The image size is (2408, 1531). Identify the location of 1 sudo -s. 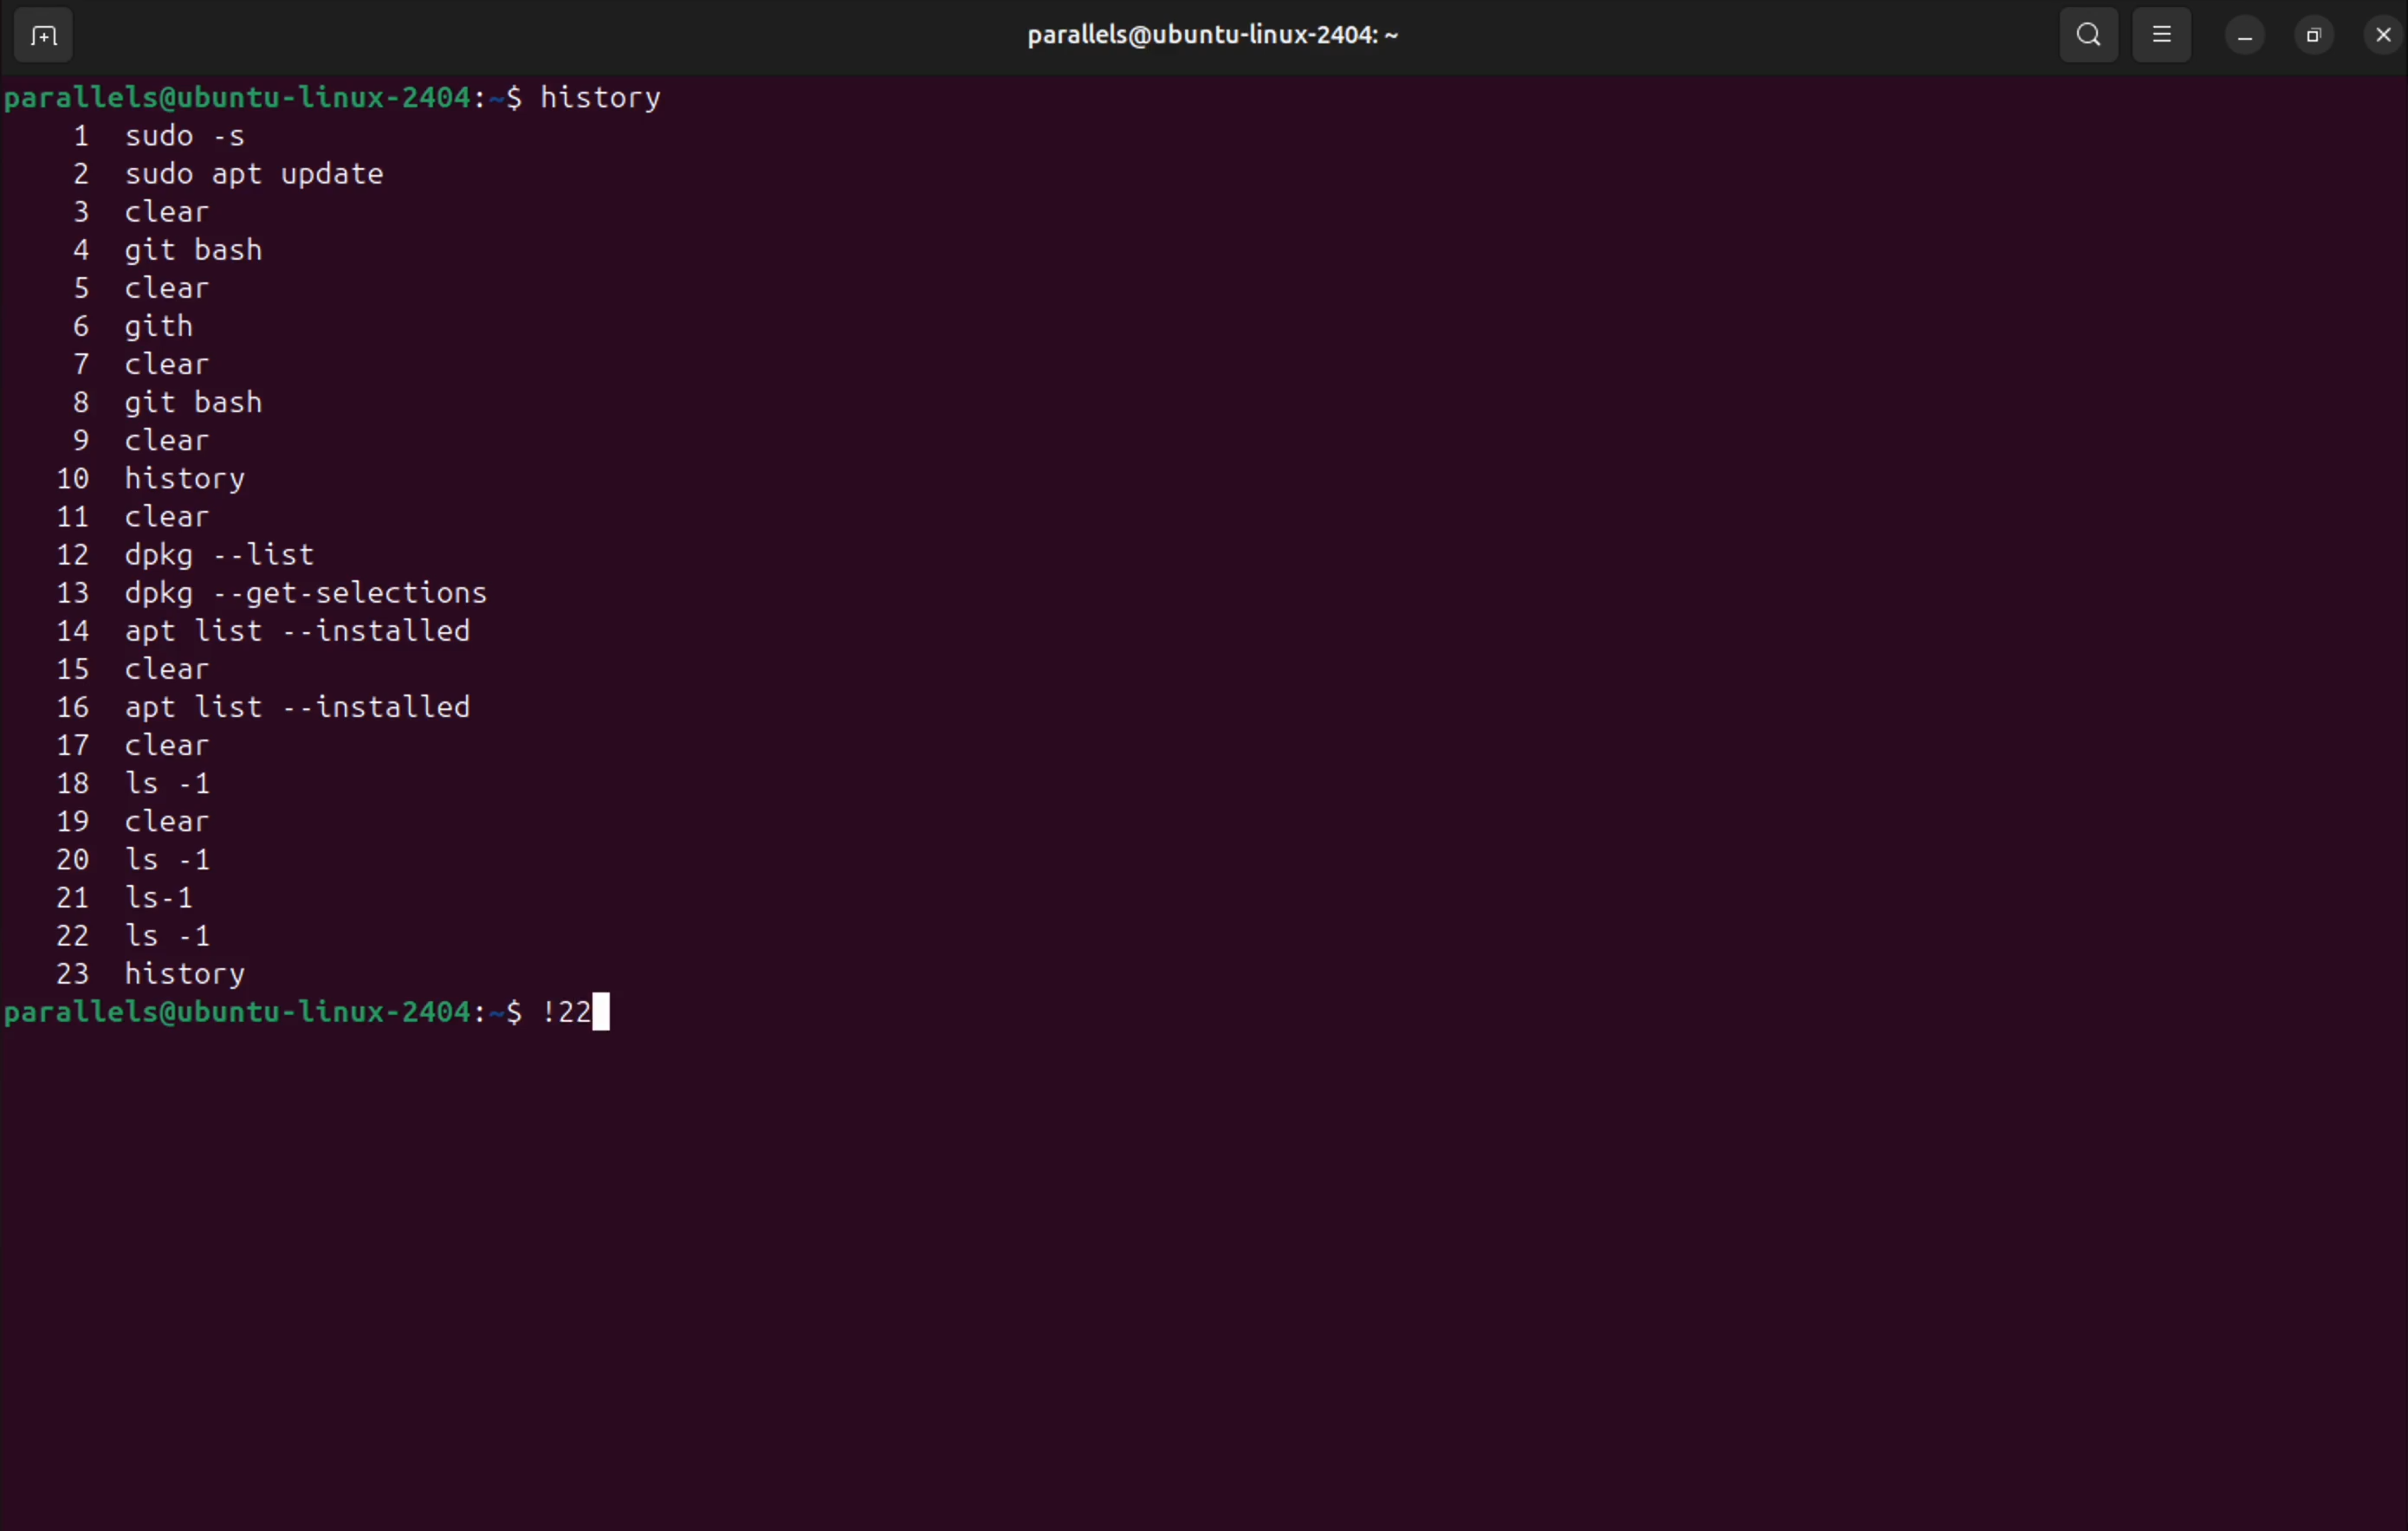
(183, 133).